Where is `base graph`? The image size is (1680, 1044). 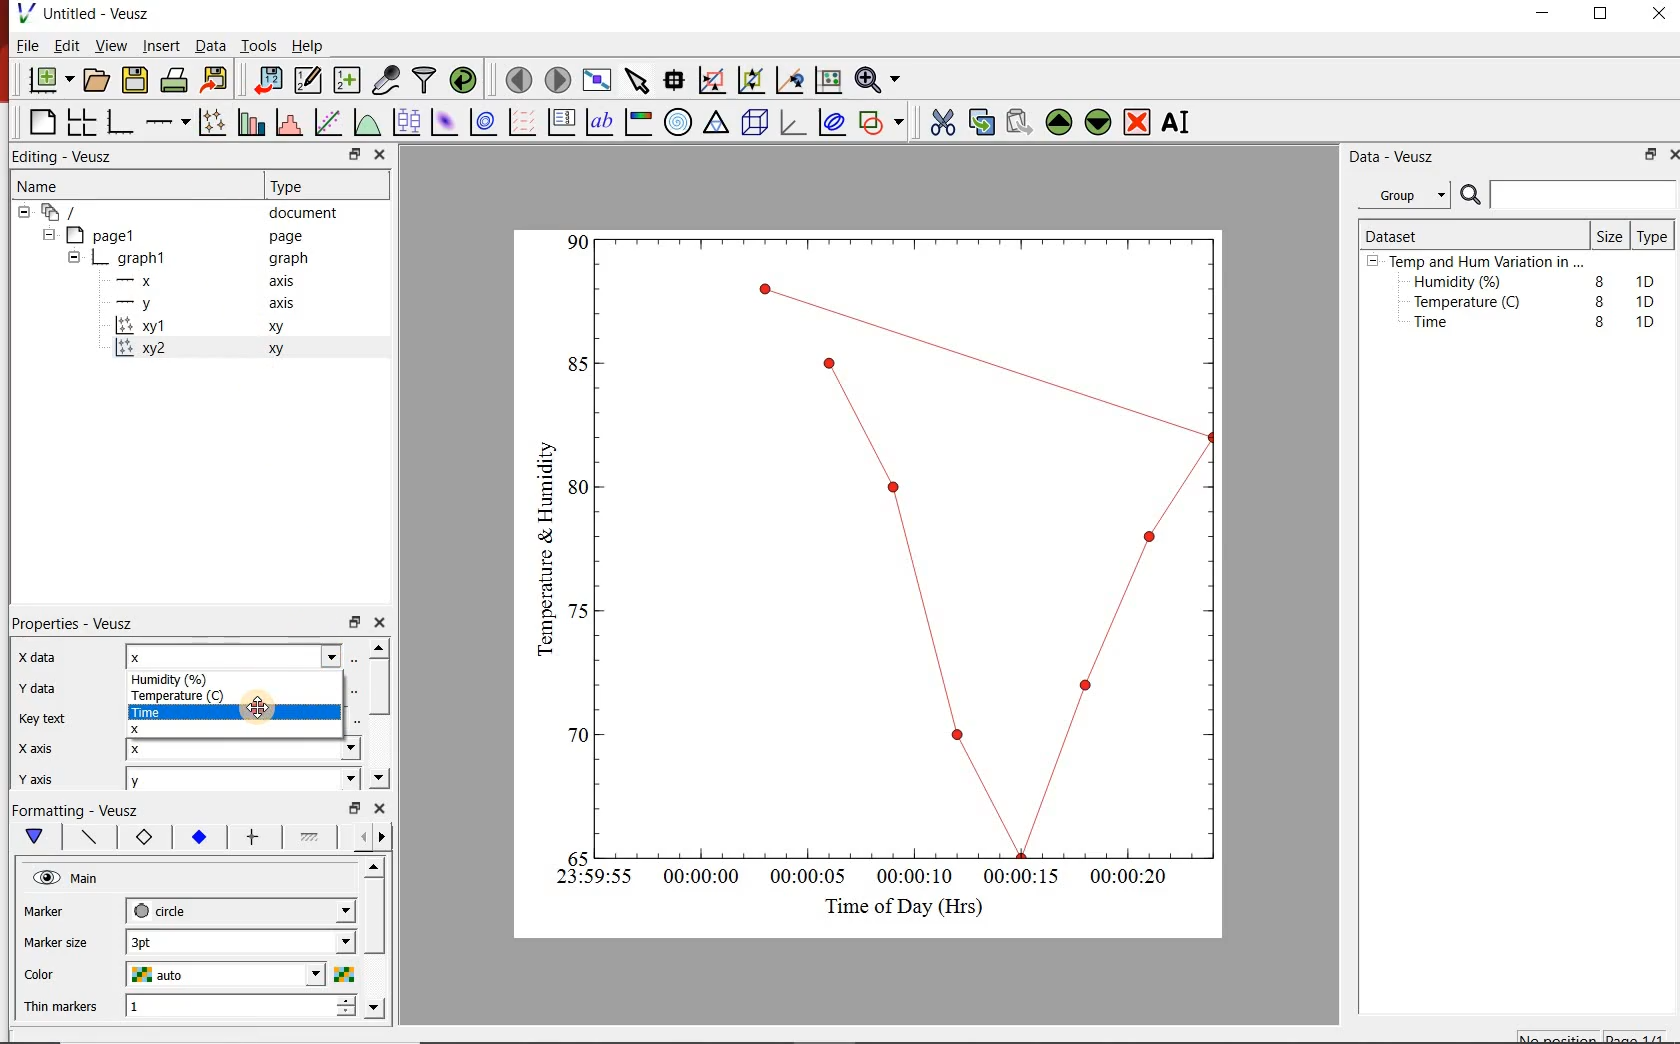 base graph is located at coordinates (122, 119).